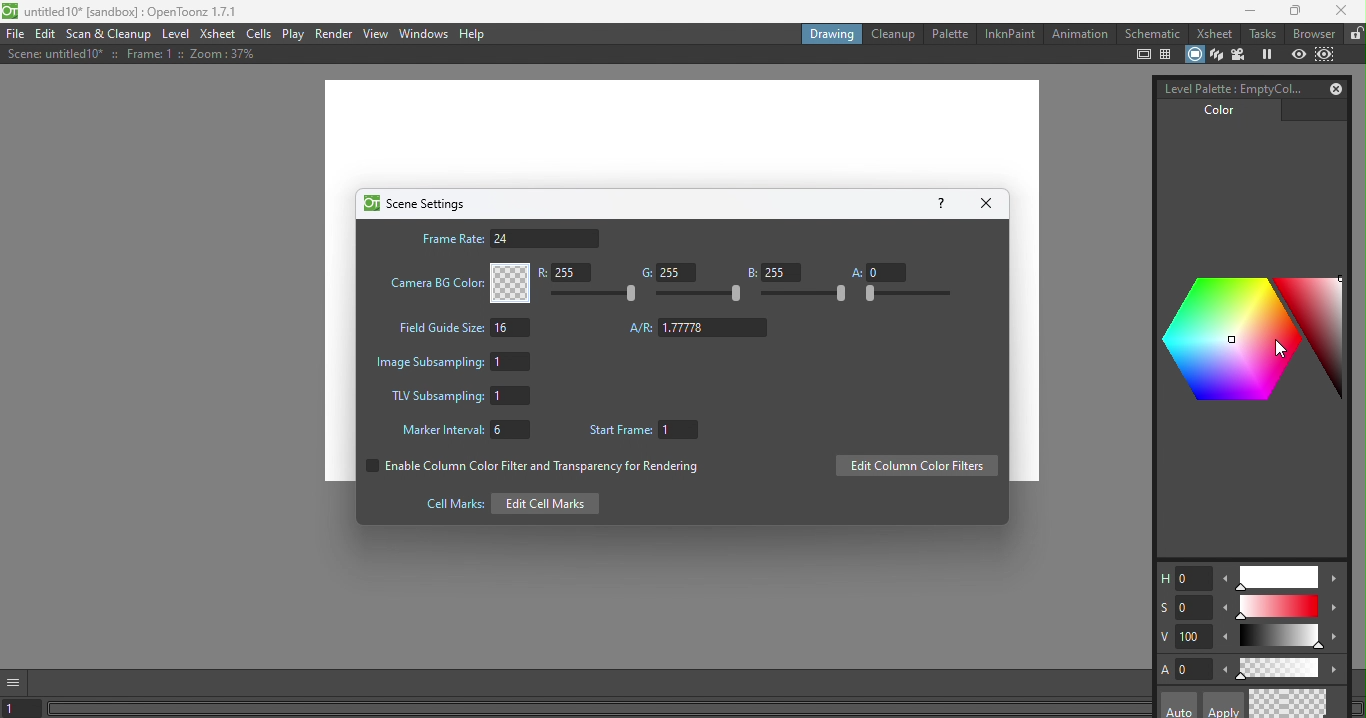  What do you see at coordinates (830, 33) in the screenshot?
I see `Drawing` at bounding box center [830, 33].